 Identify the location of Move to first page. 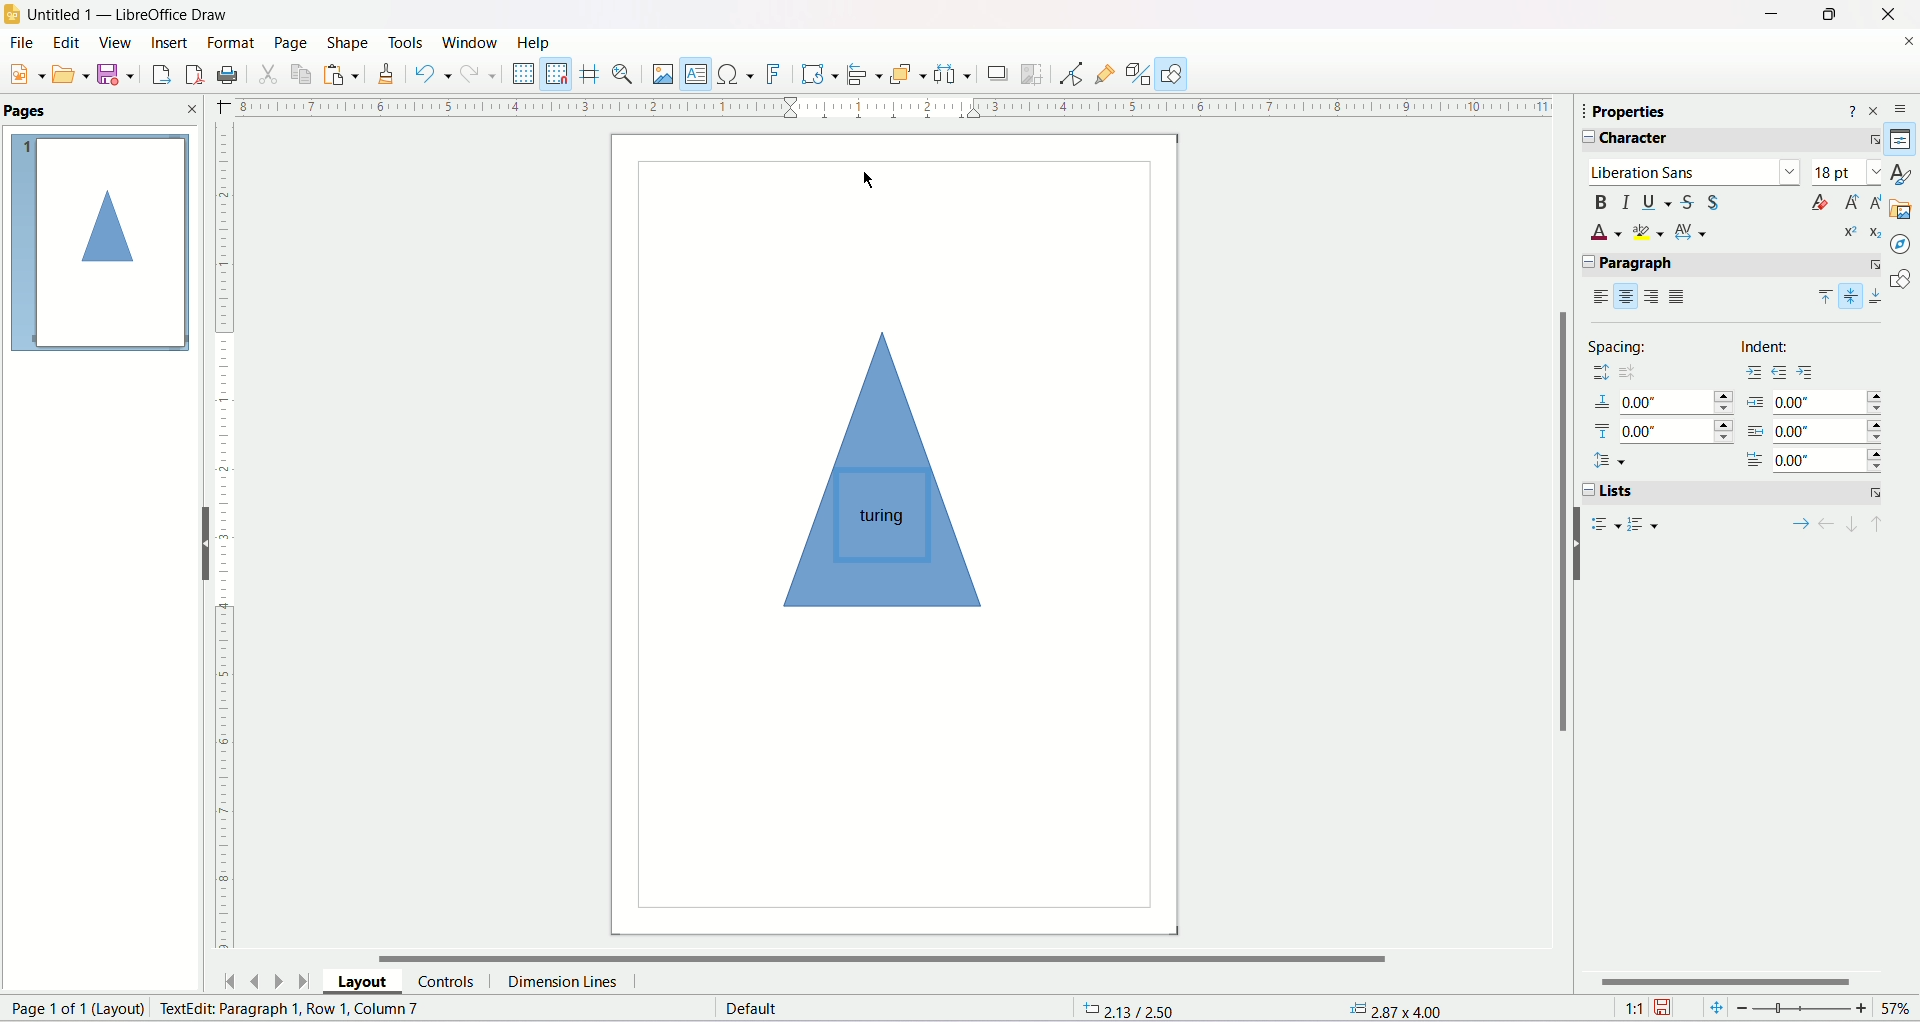
(229, 981).